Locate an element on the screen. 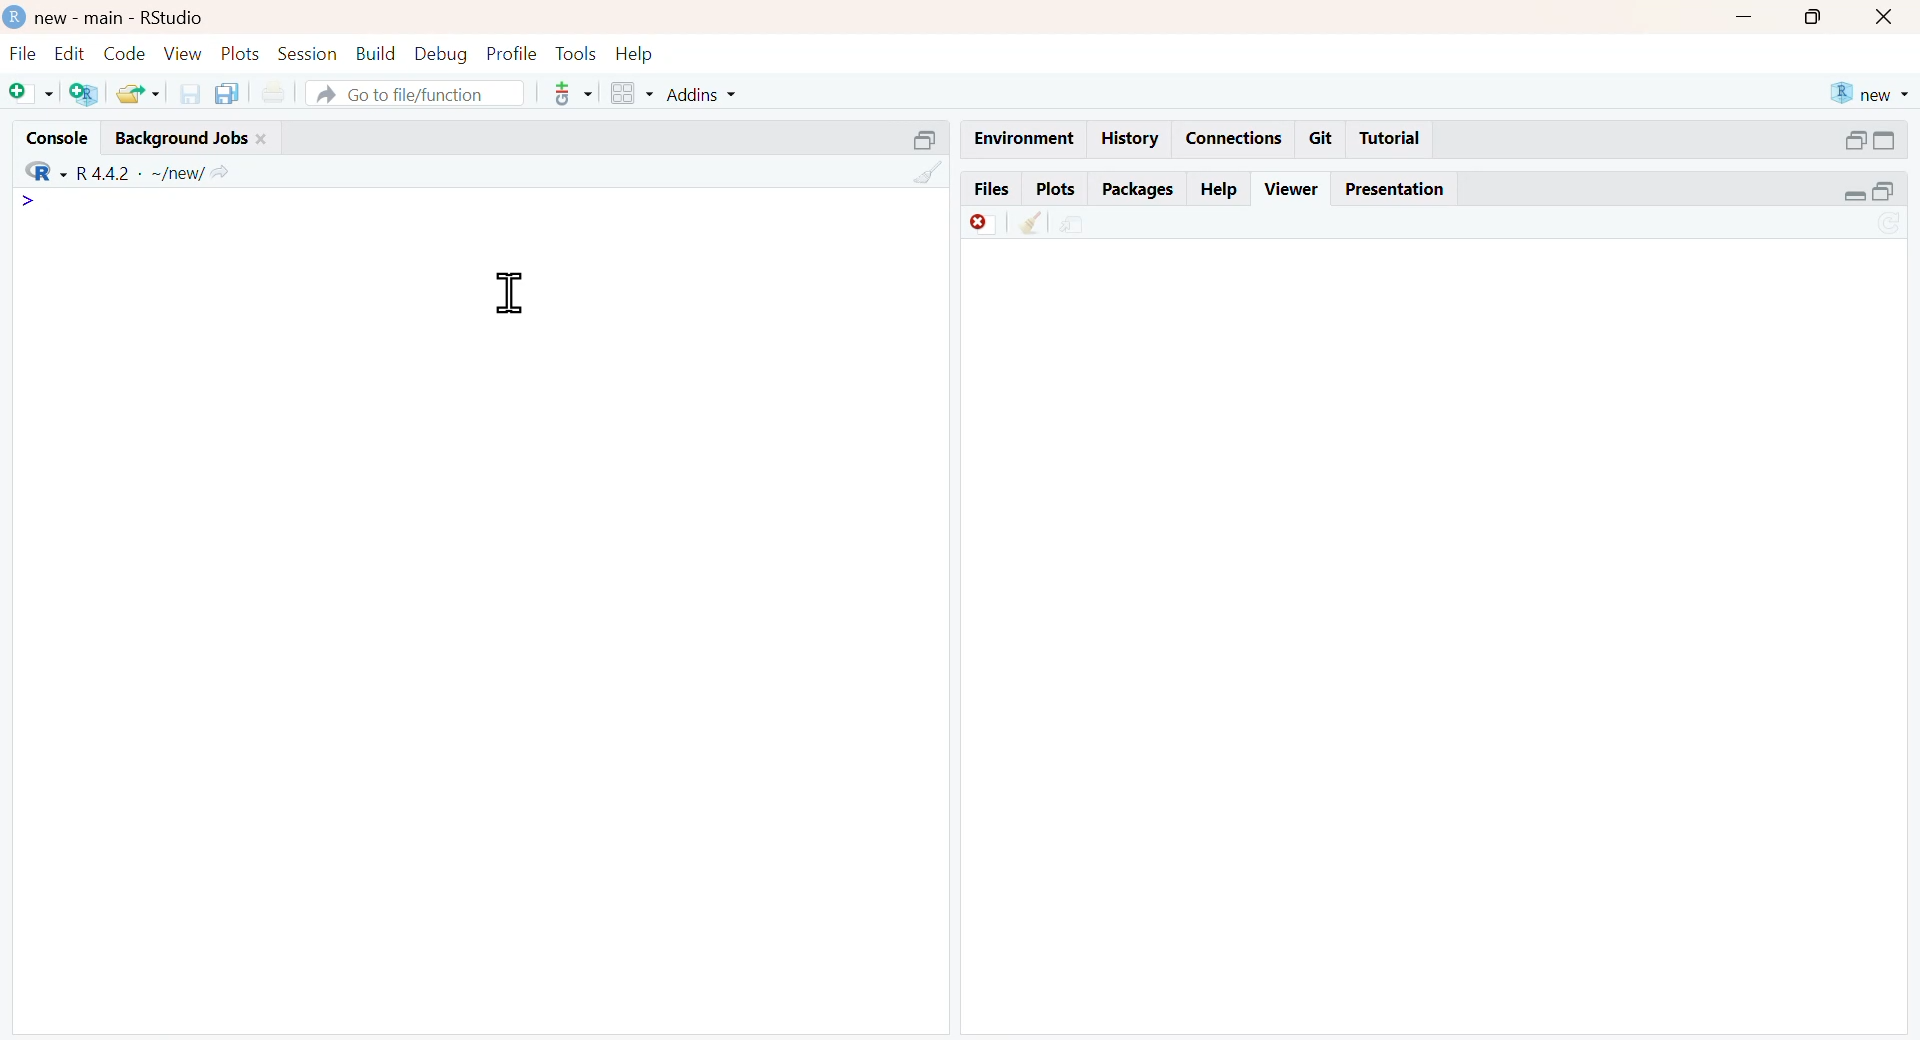  Create new project is located at coordinates (81, 94).